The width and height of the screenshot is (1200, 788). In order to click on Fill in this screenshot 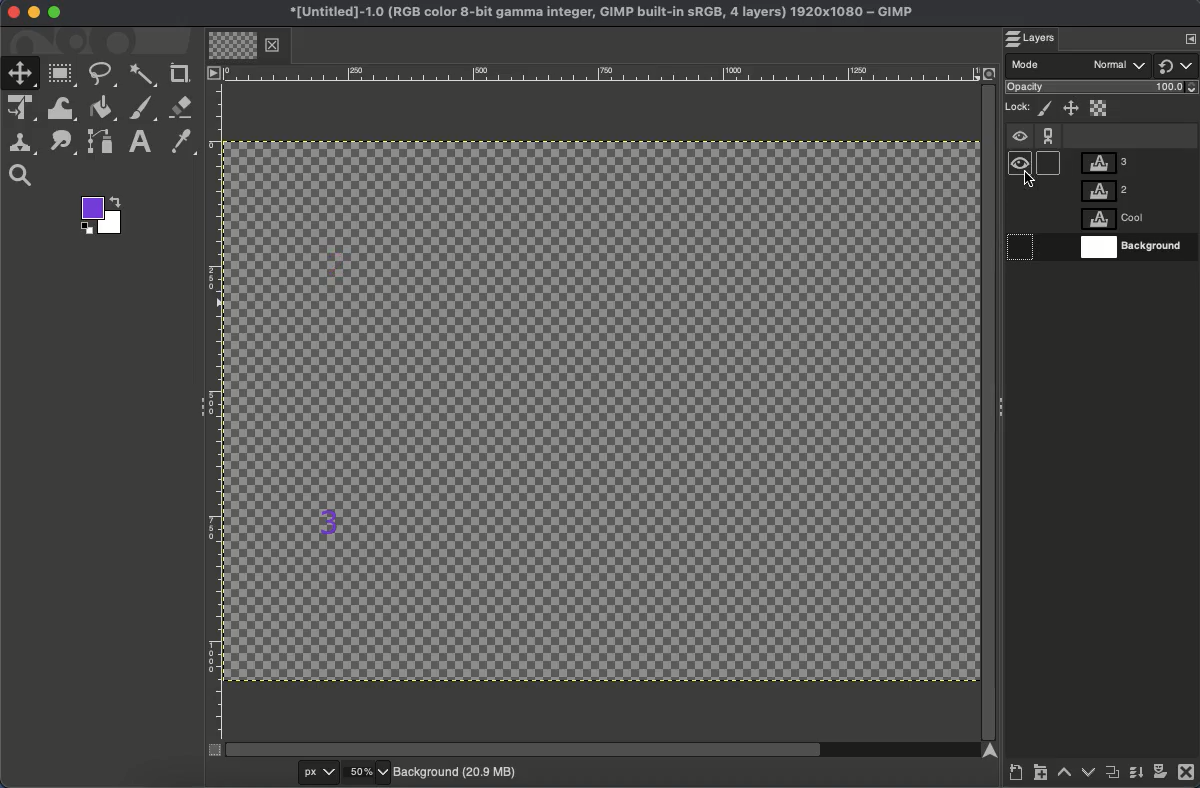, I will do `click(103, 108)`.